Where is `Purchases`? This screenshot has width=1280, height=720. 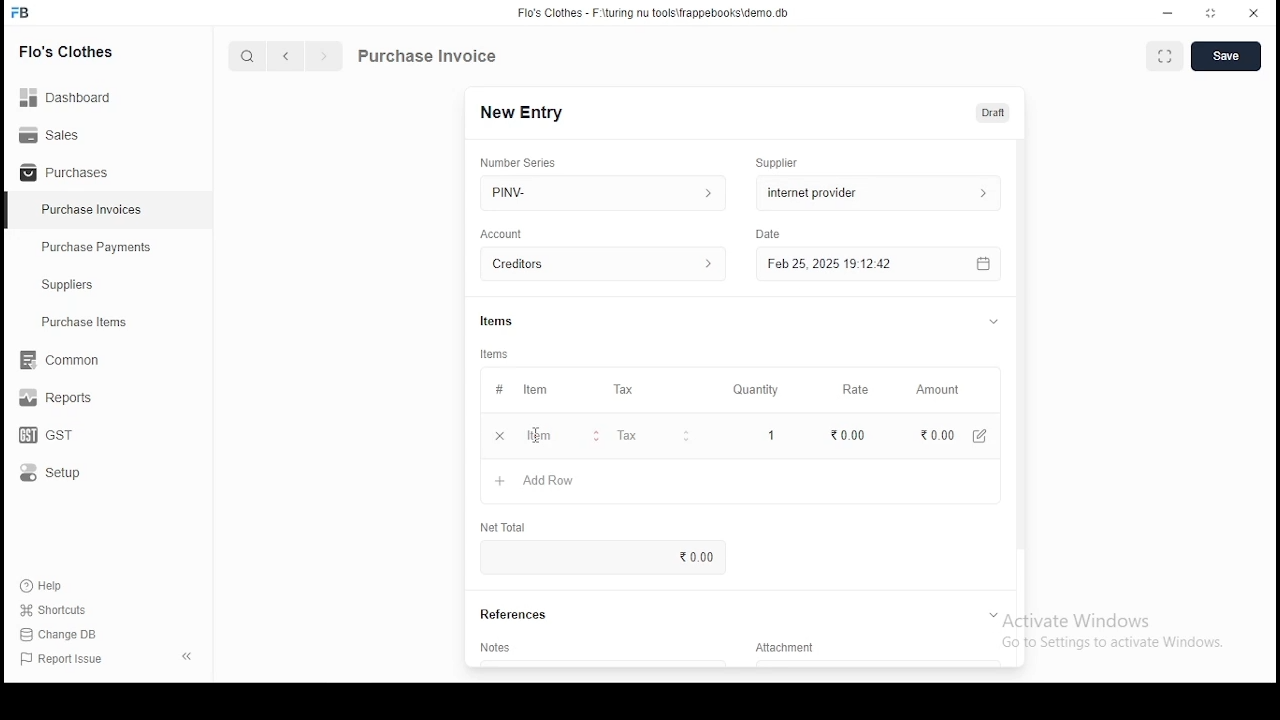
Purchases is located at coordinates (65, 173).